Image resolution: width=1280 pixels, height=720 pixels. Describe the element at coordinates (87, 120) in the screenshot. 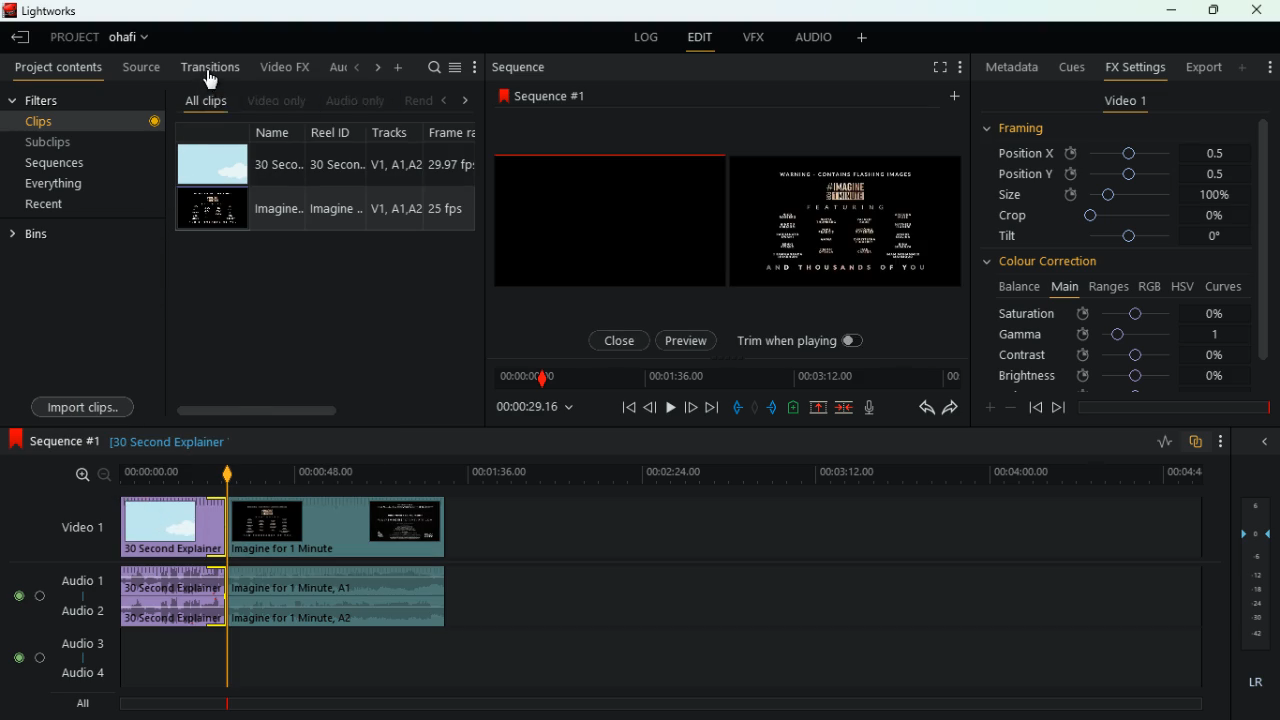

I see `clips` at that location.